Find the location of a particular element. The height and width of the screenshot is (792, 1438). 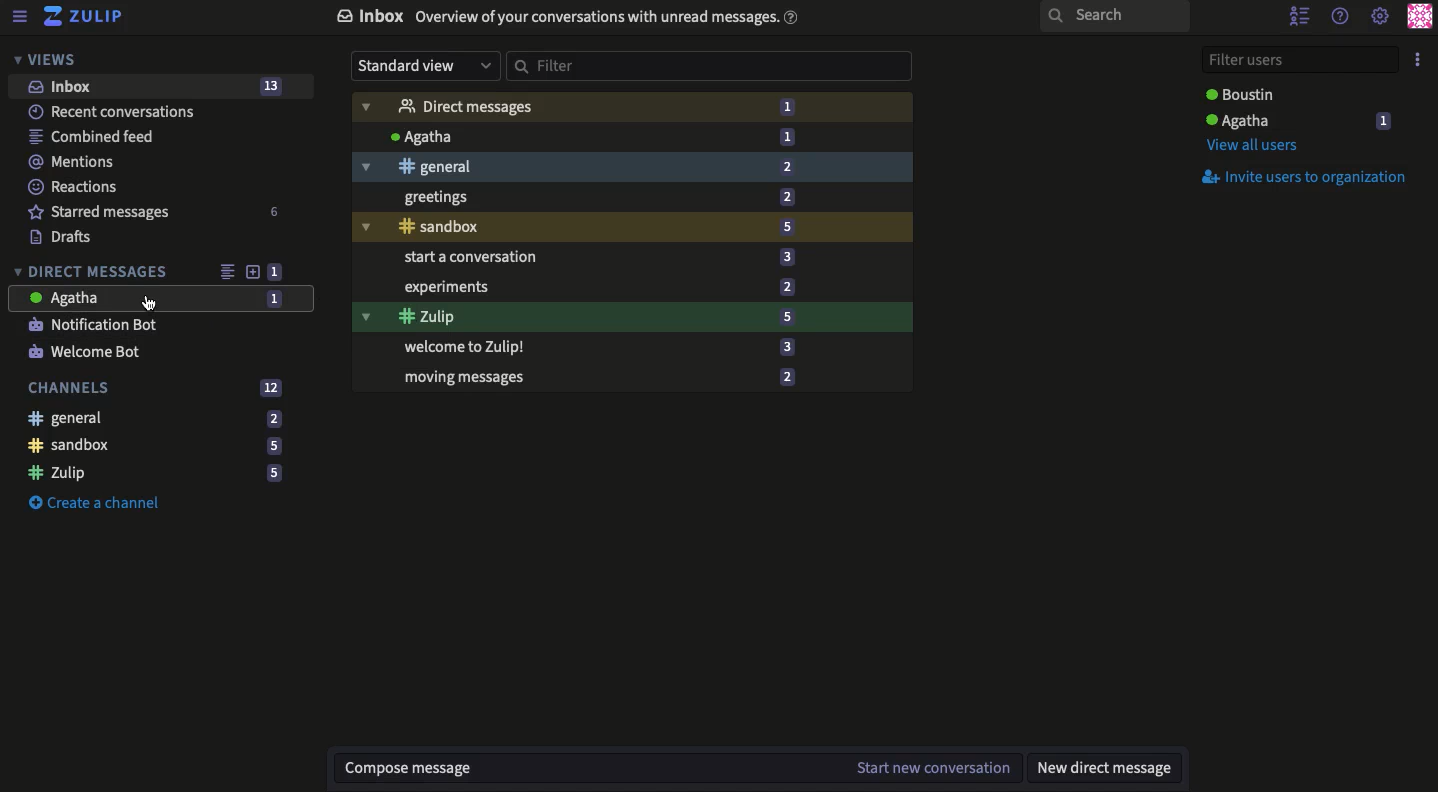

Notification bot is located at coordinates (98, 324).